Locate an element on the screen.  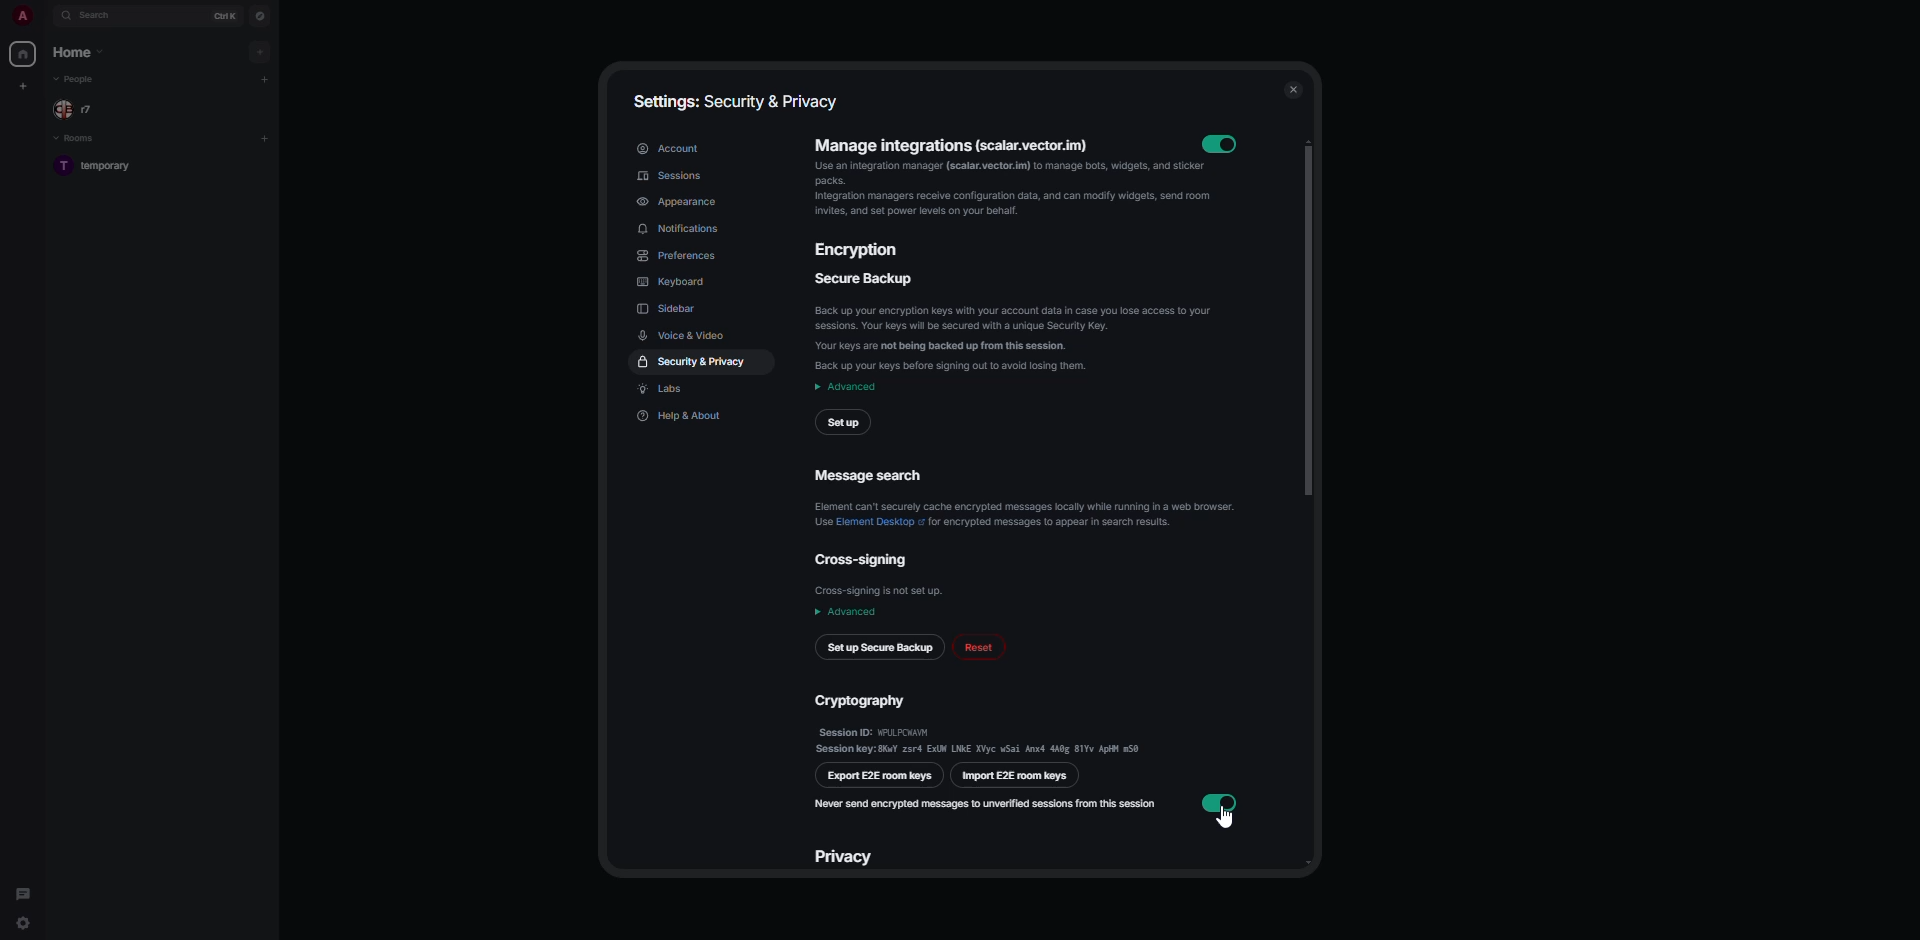
cursor is located at coordinates (1225, 821).